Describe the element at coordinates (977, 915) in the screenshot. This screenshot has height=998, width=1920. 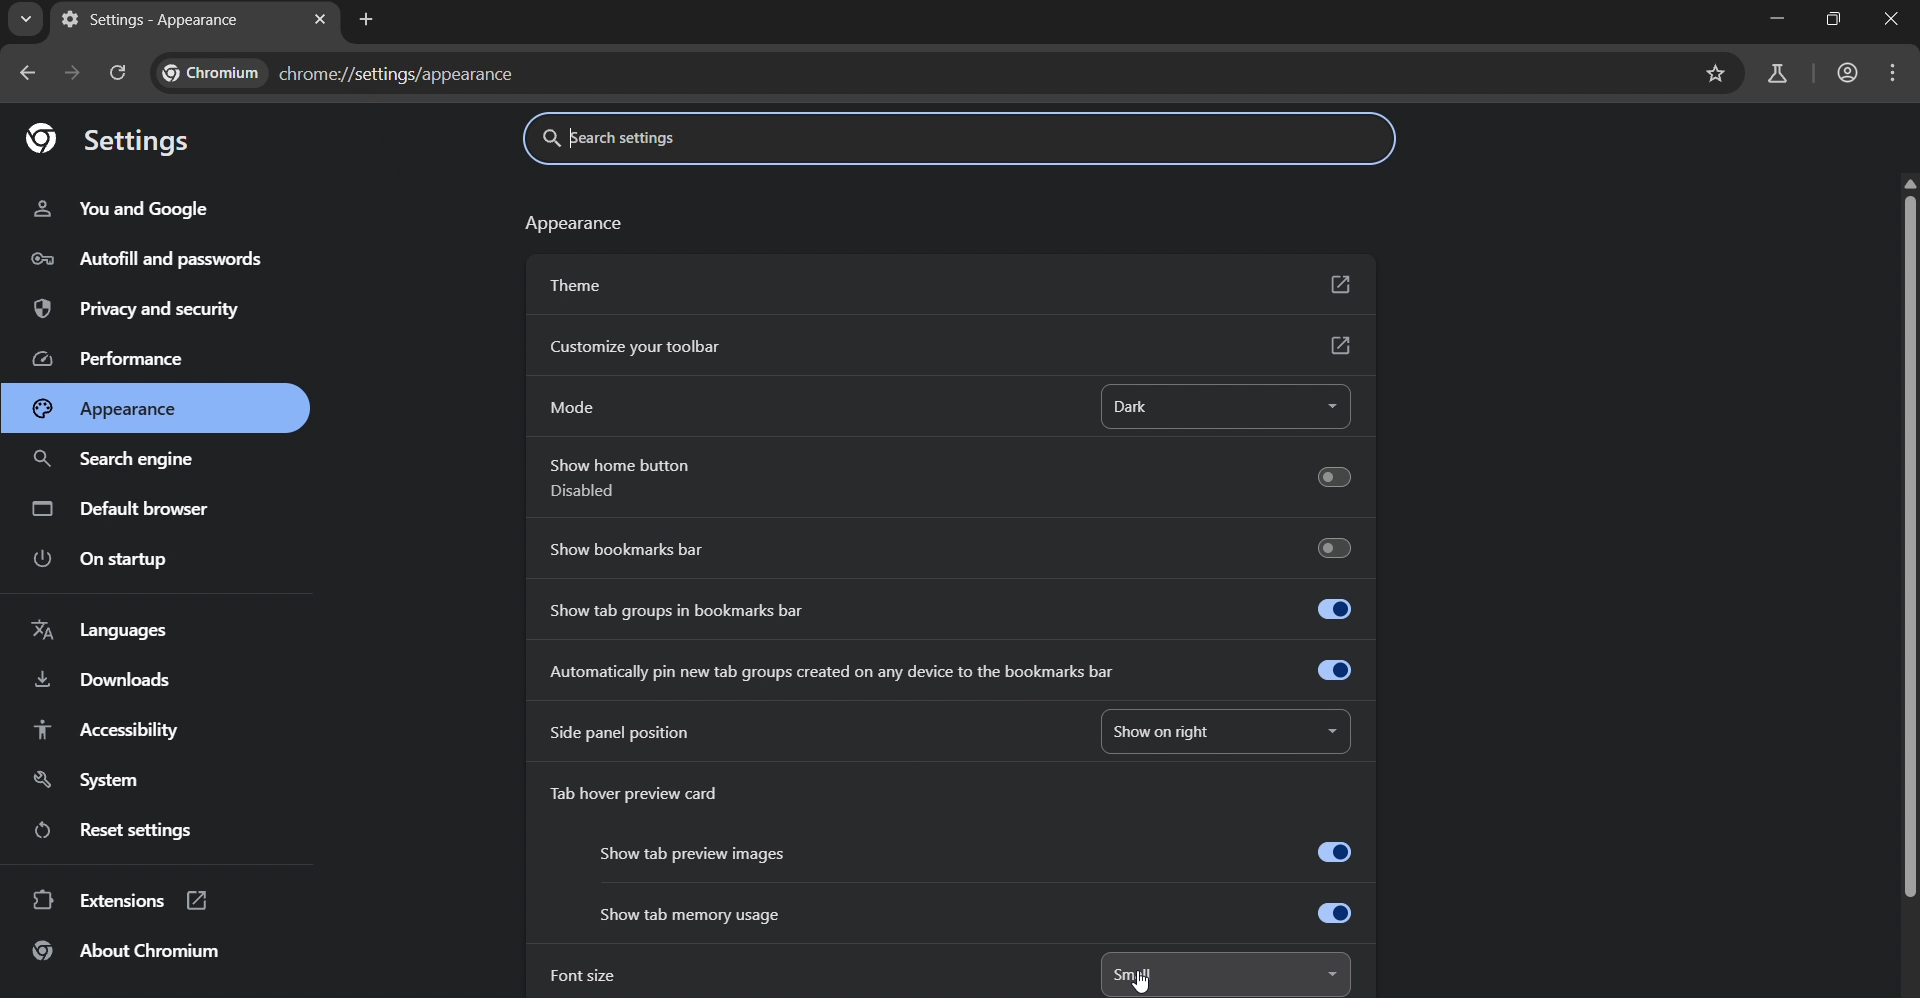
I see `show tab memory usage` at that location.